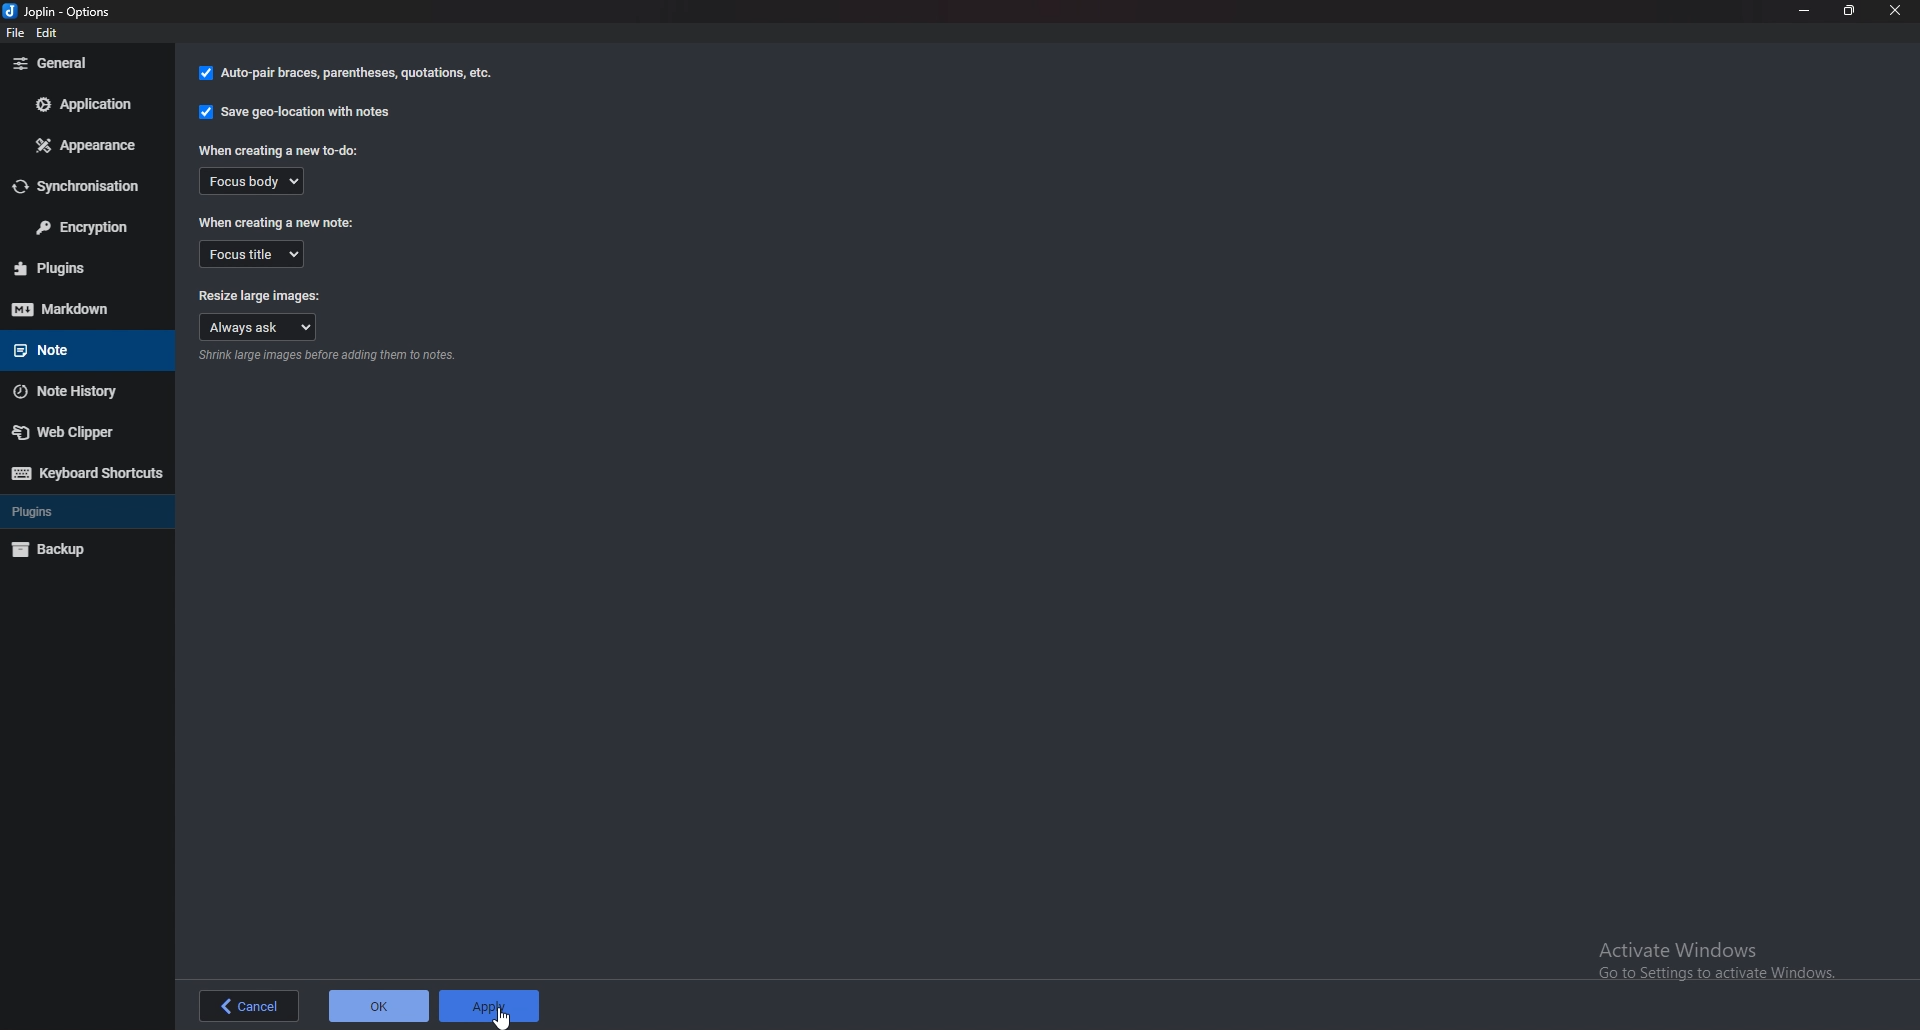 This screenshot has height=1030, width=1920. I want to click on When creating a new to do, so click(282, 150).